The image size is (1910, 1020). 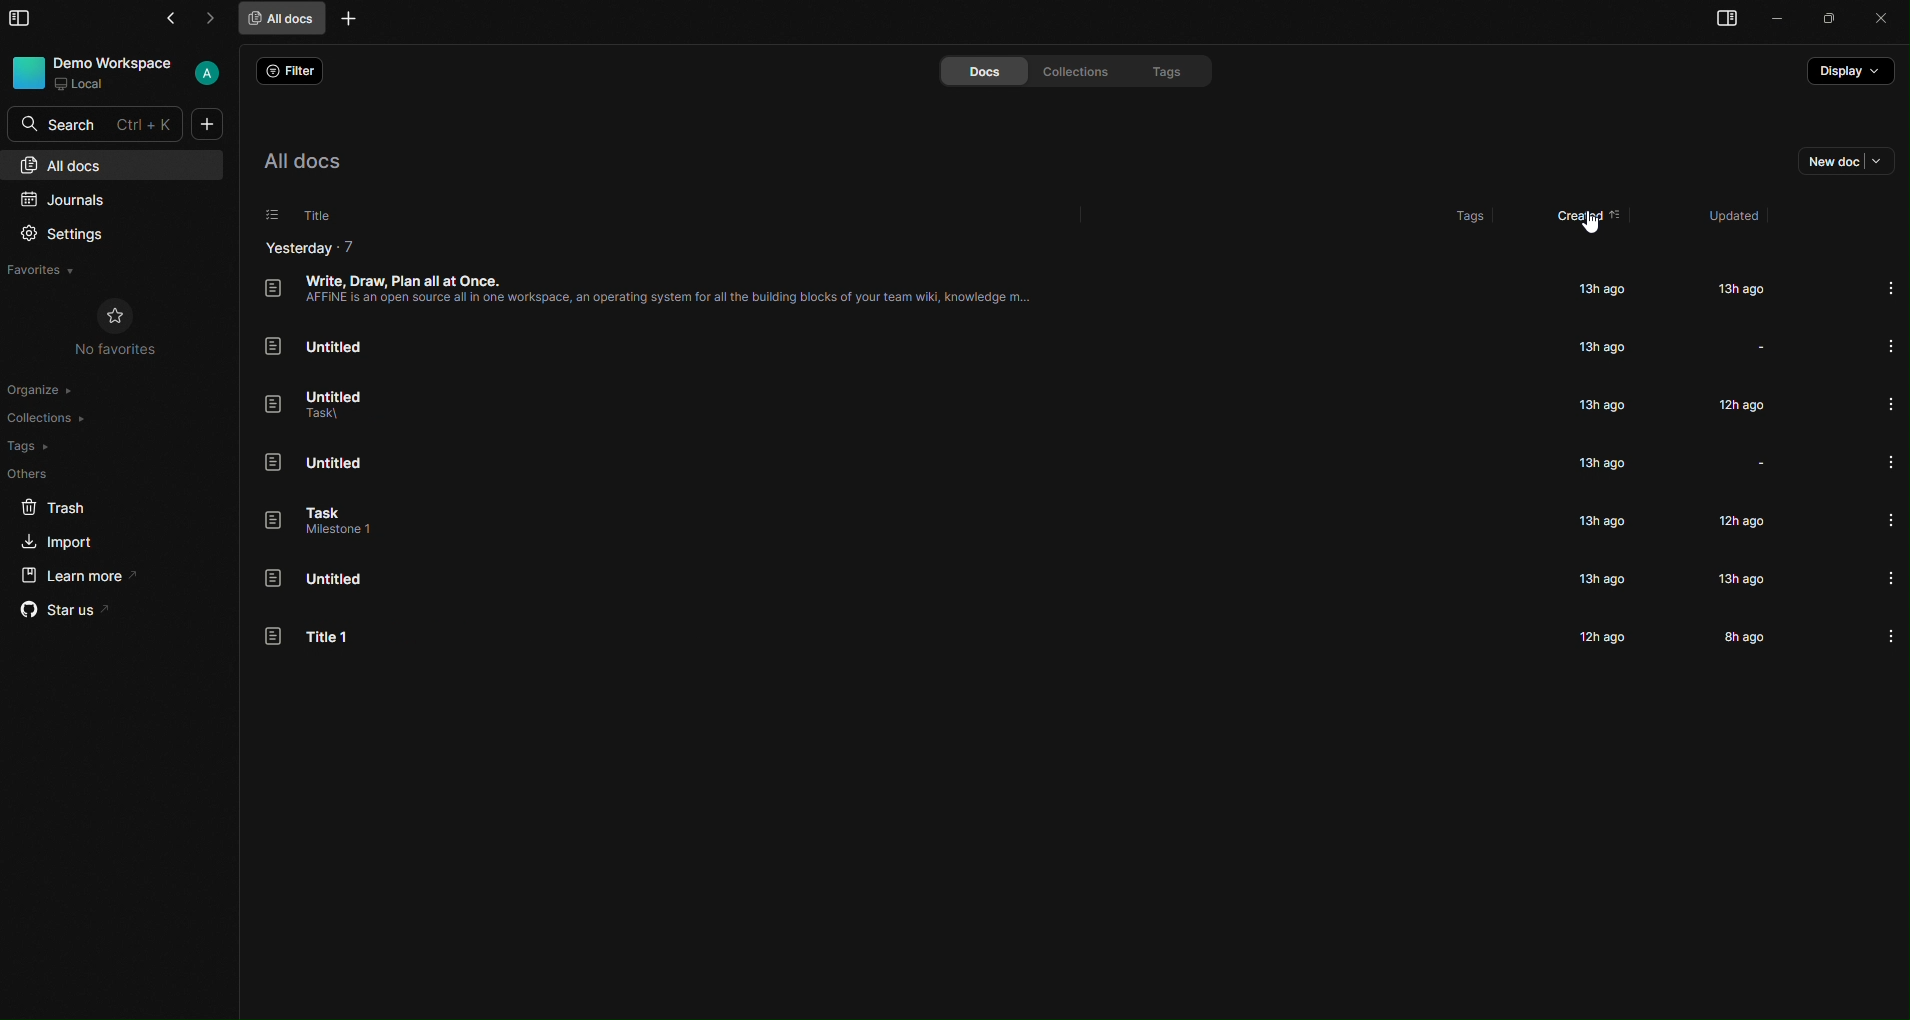 I want to click on learn more , so click(x=92, y=576).